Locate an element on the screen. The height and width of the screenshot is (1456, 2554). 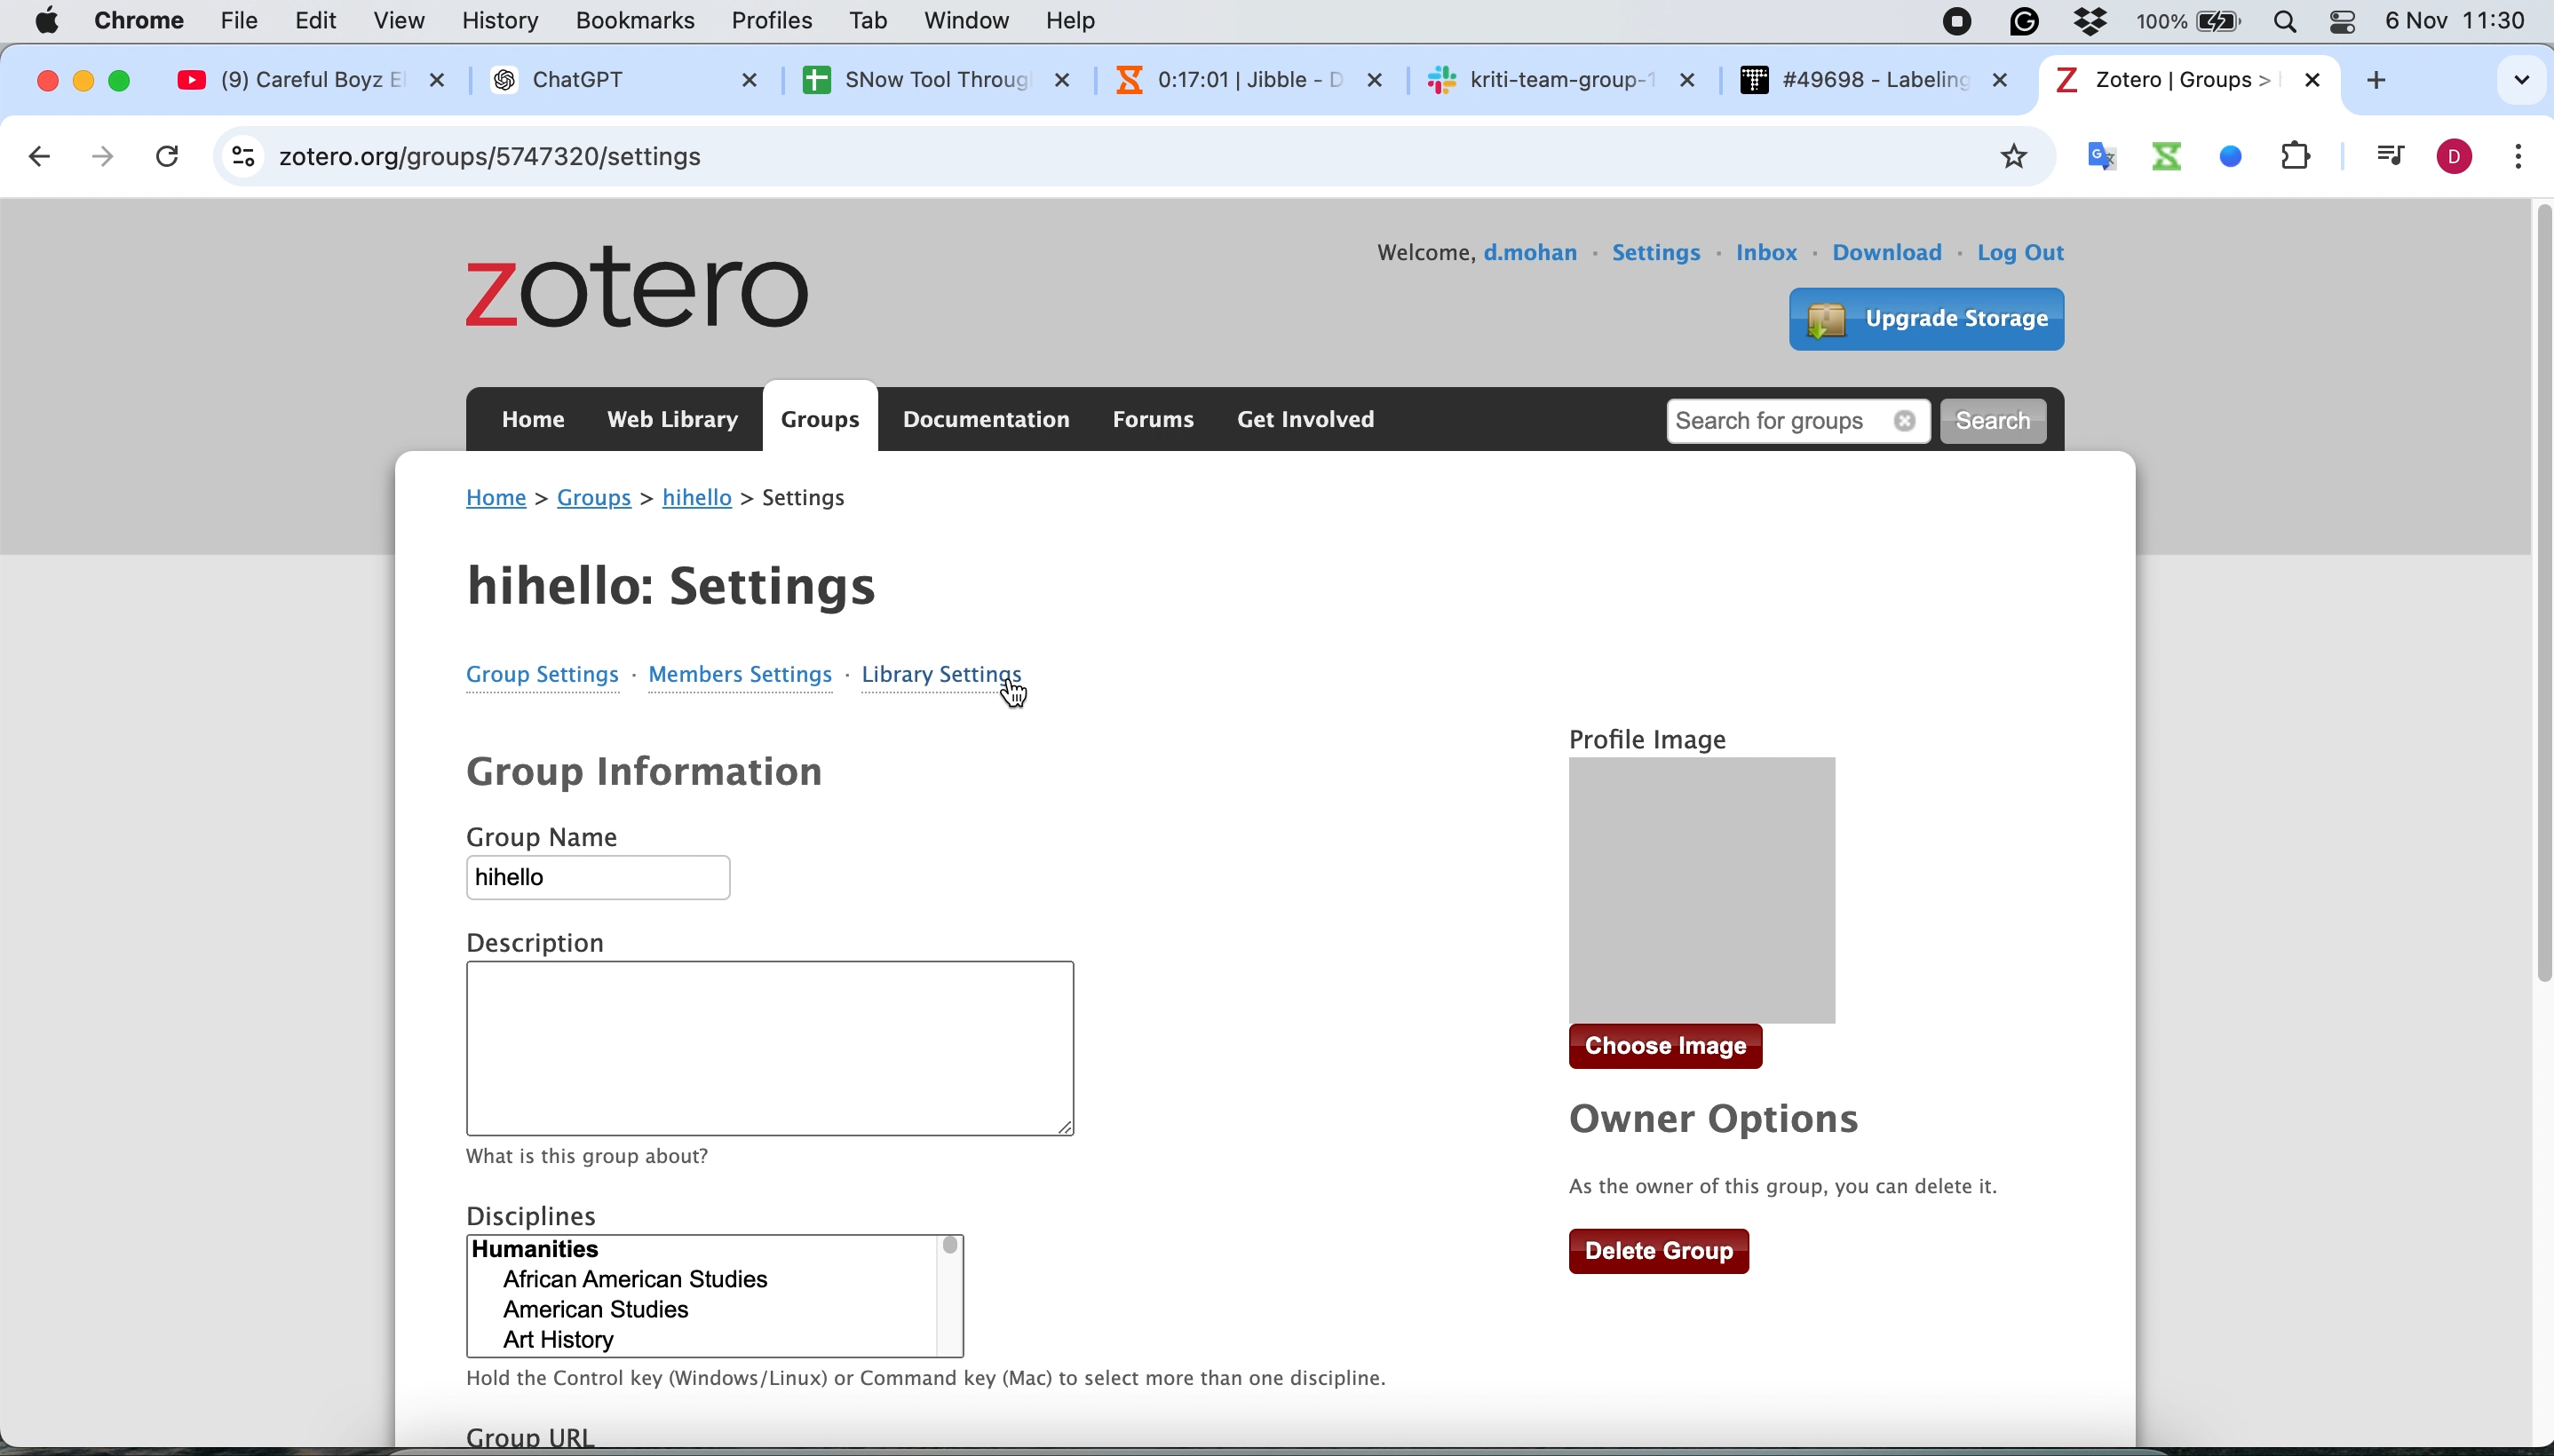
Apple logo is located at coordinates (47, 20).